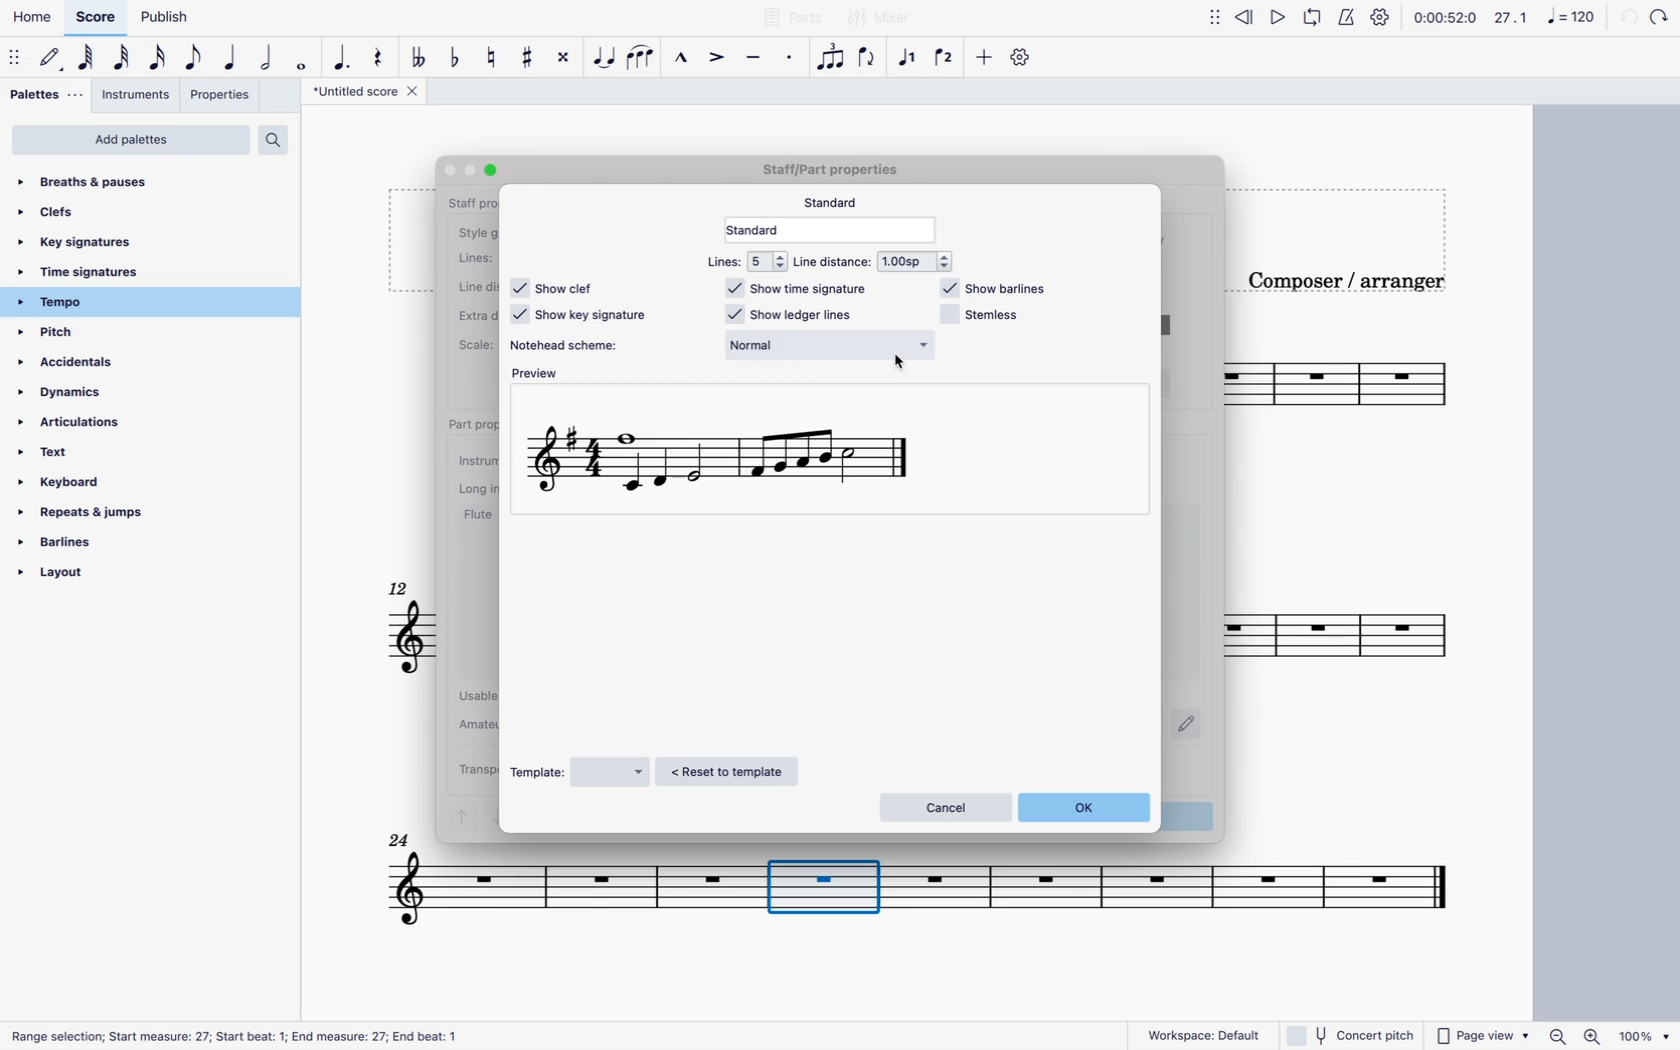 The image size is (1680, 1050). Describe the element at coordinates (1353, 1035) in the screenshot. I see `concert pitch` at that location.